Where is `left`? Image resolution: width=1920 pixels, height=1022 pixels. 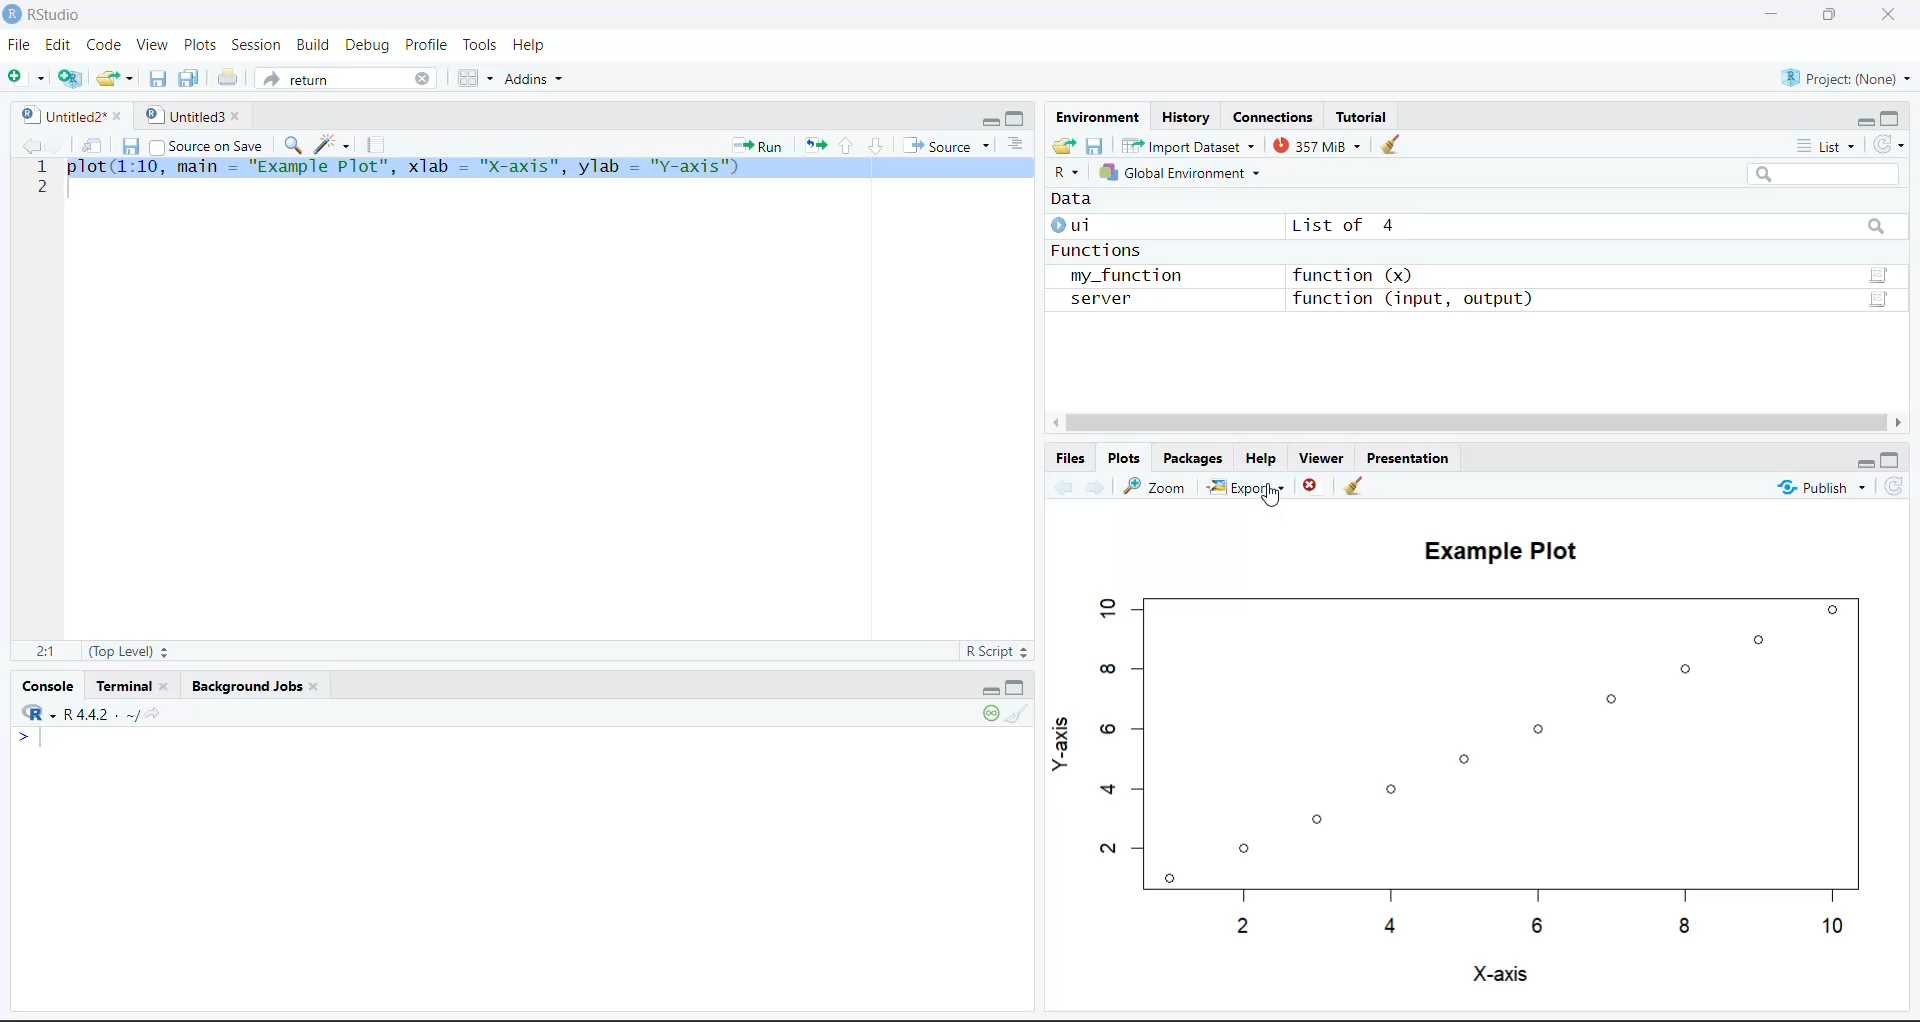 left is located at coordinates (1053, 423).